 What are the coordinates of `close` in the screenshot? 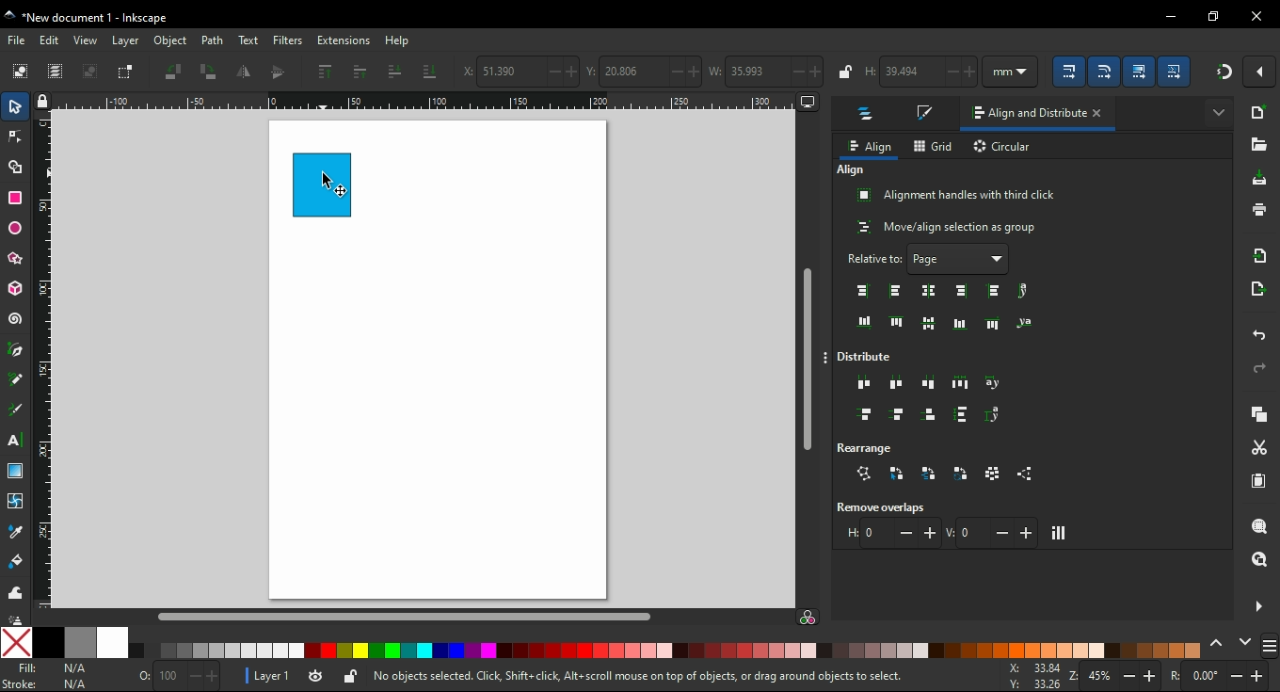 It's located at (1102, 115).